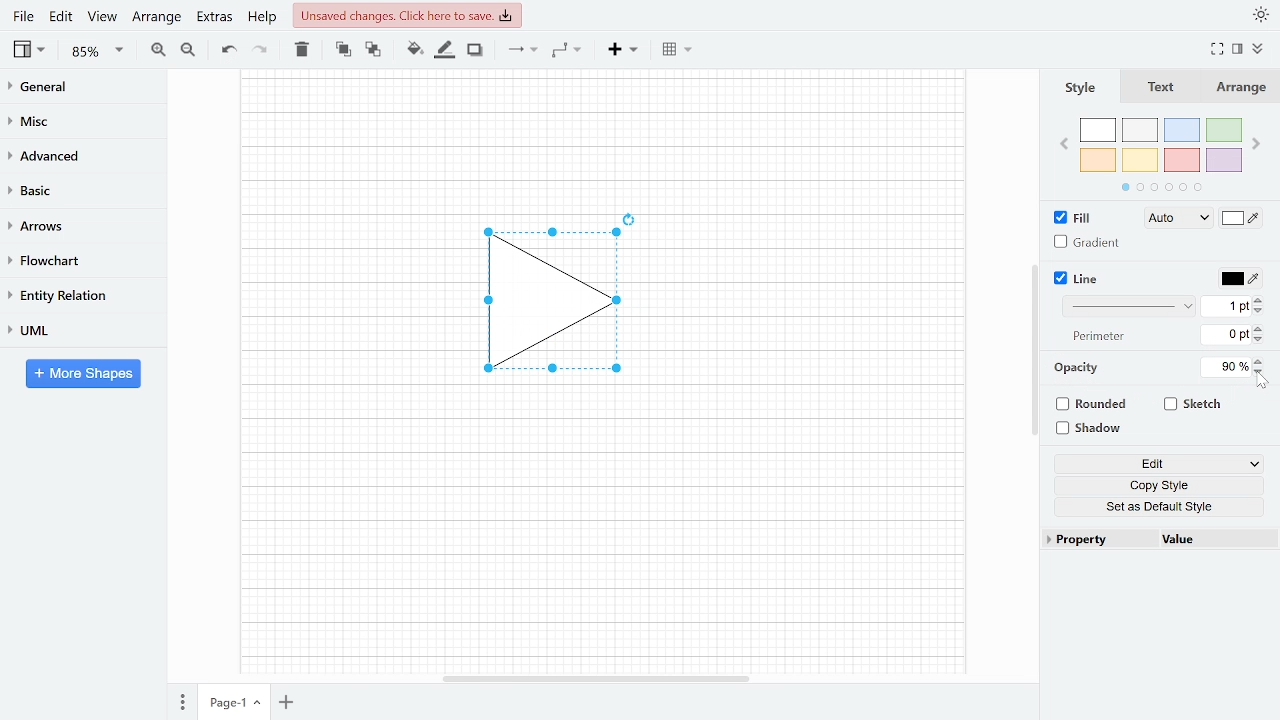 This screenshot has height=720, width=1280. Describe the element at coordinates (83, 373) in the screenshot. I see `More shapes` at that location.